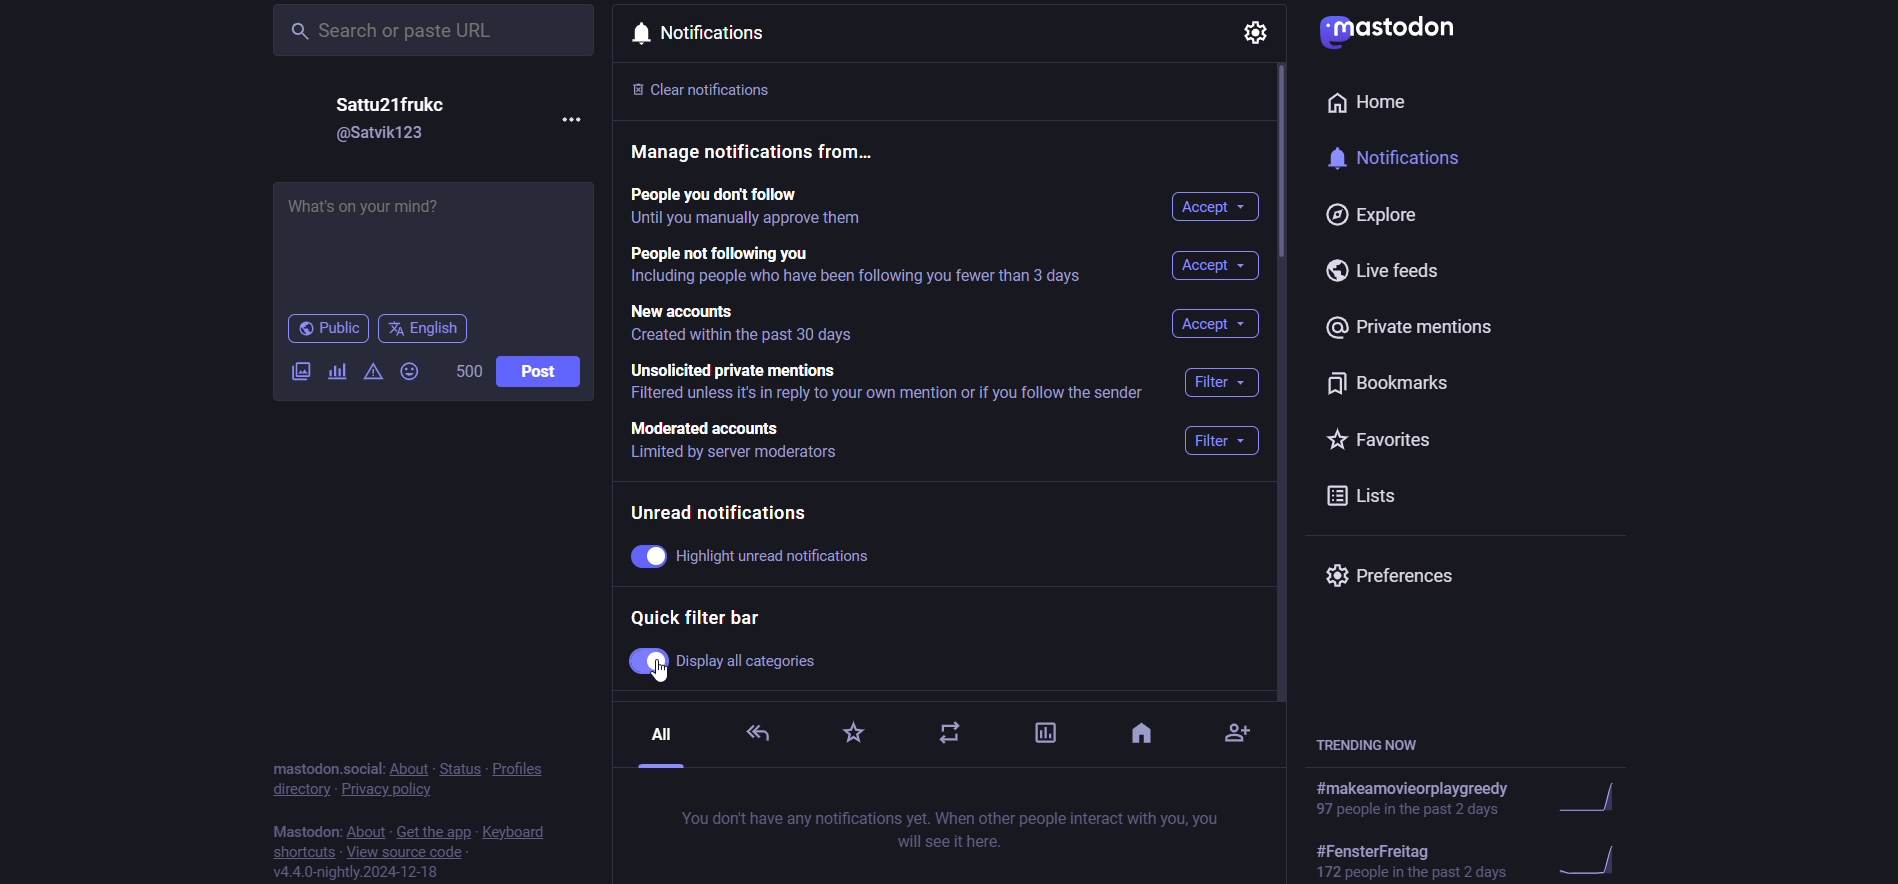 This screenshot has width=1898, height=884. I want to click on favorites, so click(1390, 439).